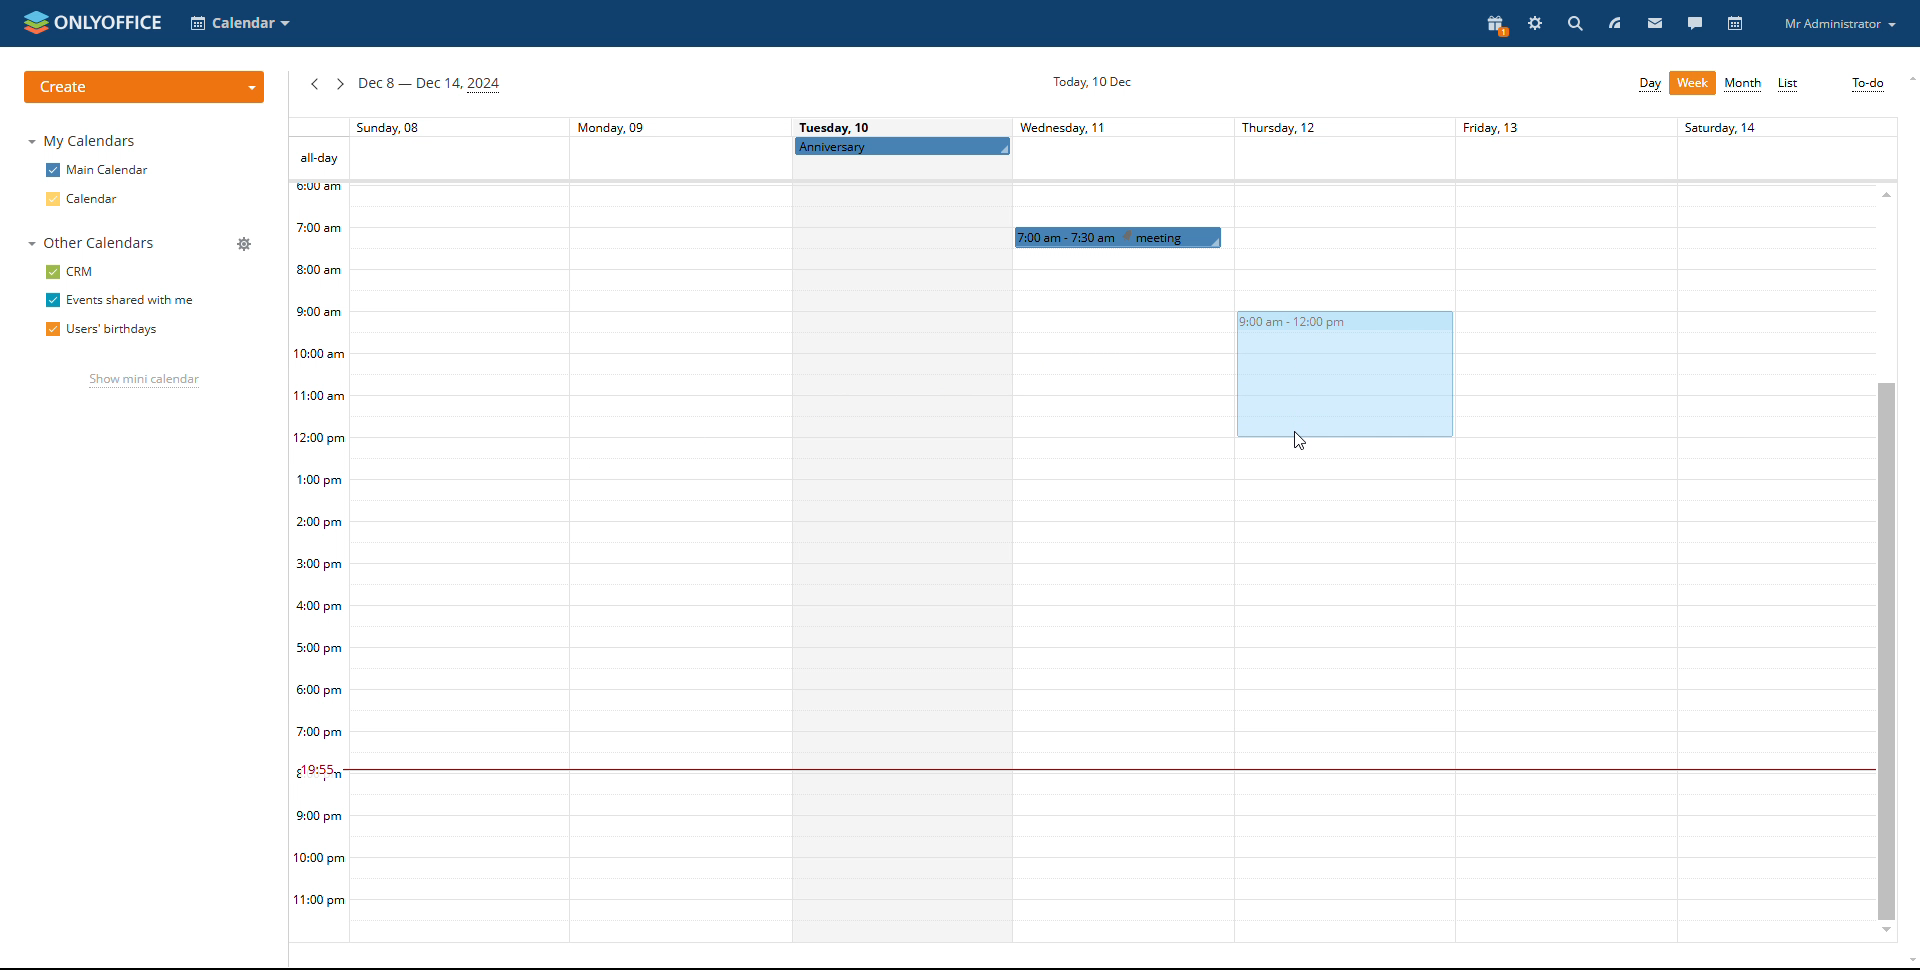  Describe the element at coordinates (1886, 932) in the screenshot. I see `scroll down` at that location.